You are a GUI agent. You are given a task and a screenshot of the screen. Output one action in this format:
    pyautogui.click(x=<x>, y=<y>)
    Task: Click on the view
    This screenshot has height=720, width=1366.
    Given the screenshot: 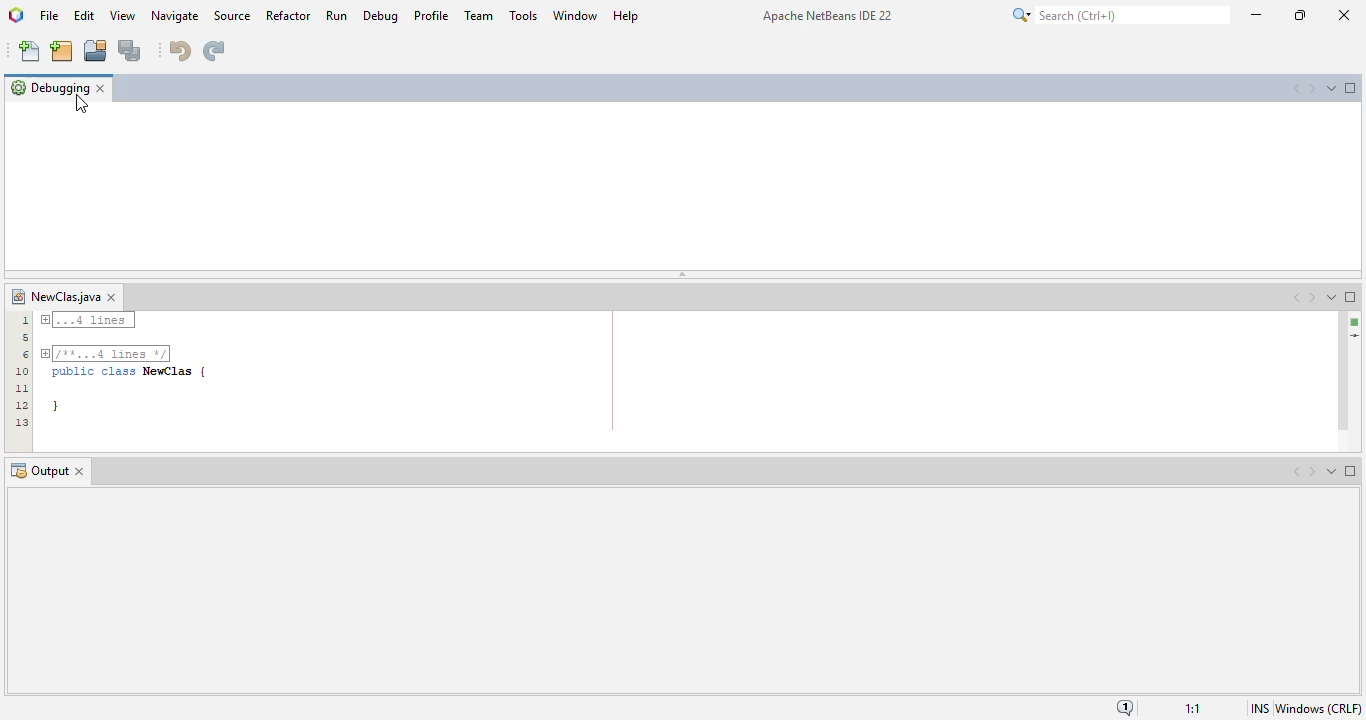 What is the action you would take?
    pyautogui.click(x=123, y=15)
    